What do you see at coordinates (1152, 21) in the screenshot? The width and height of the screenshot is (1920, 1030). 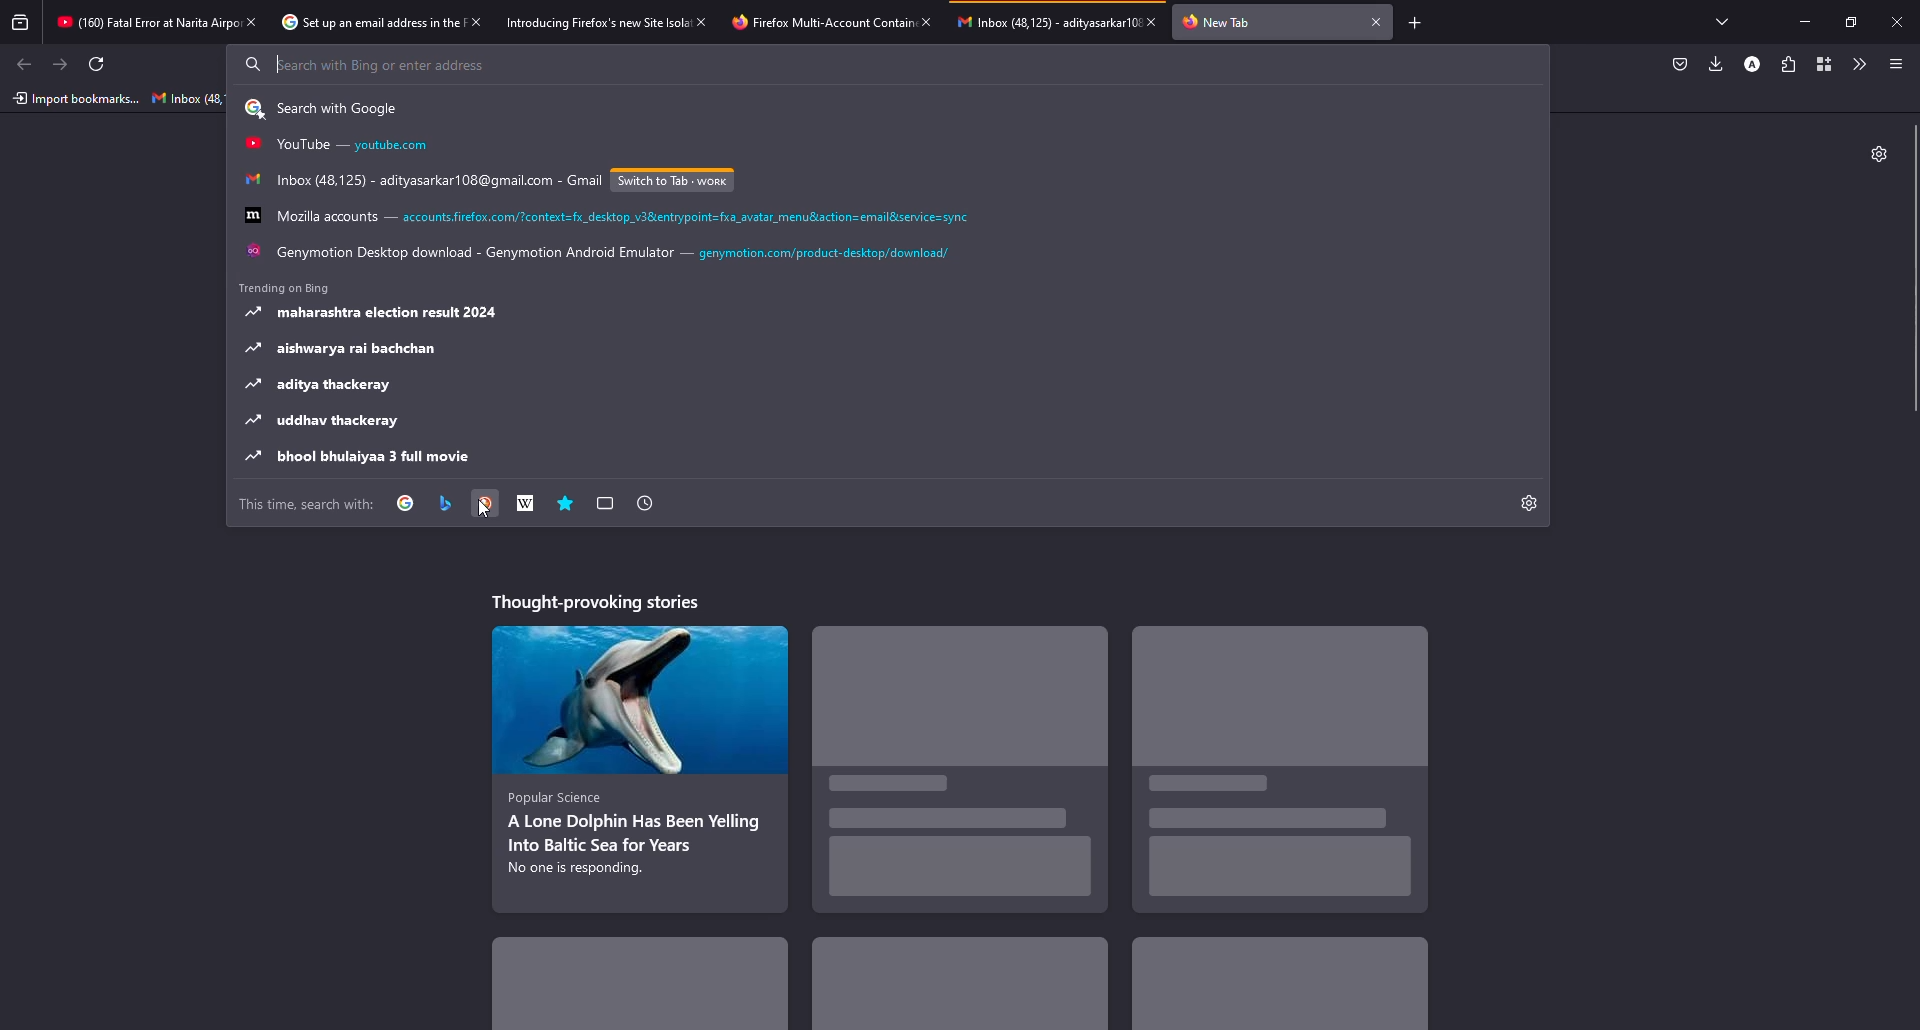 I see `close` at bounding box center [1152, 21].